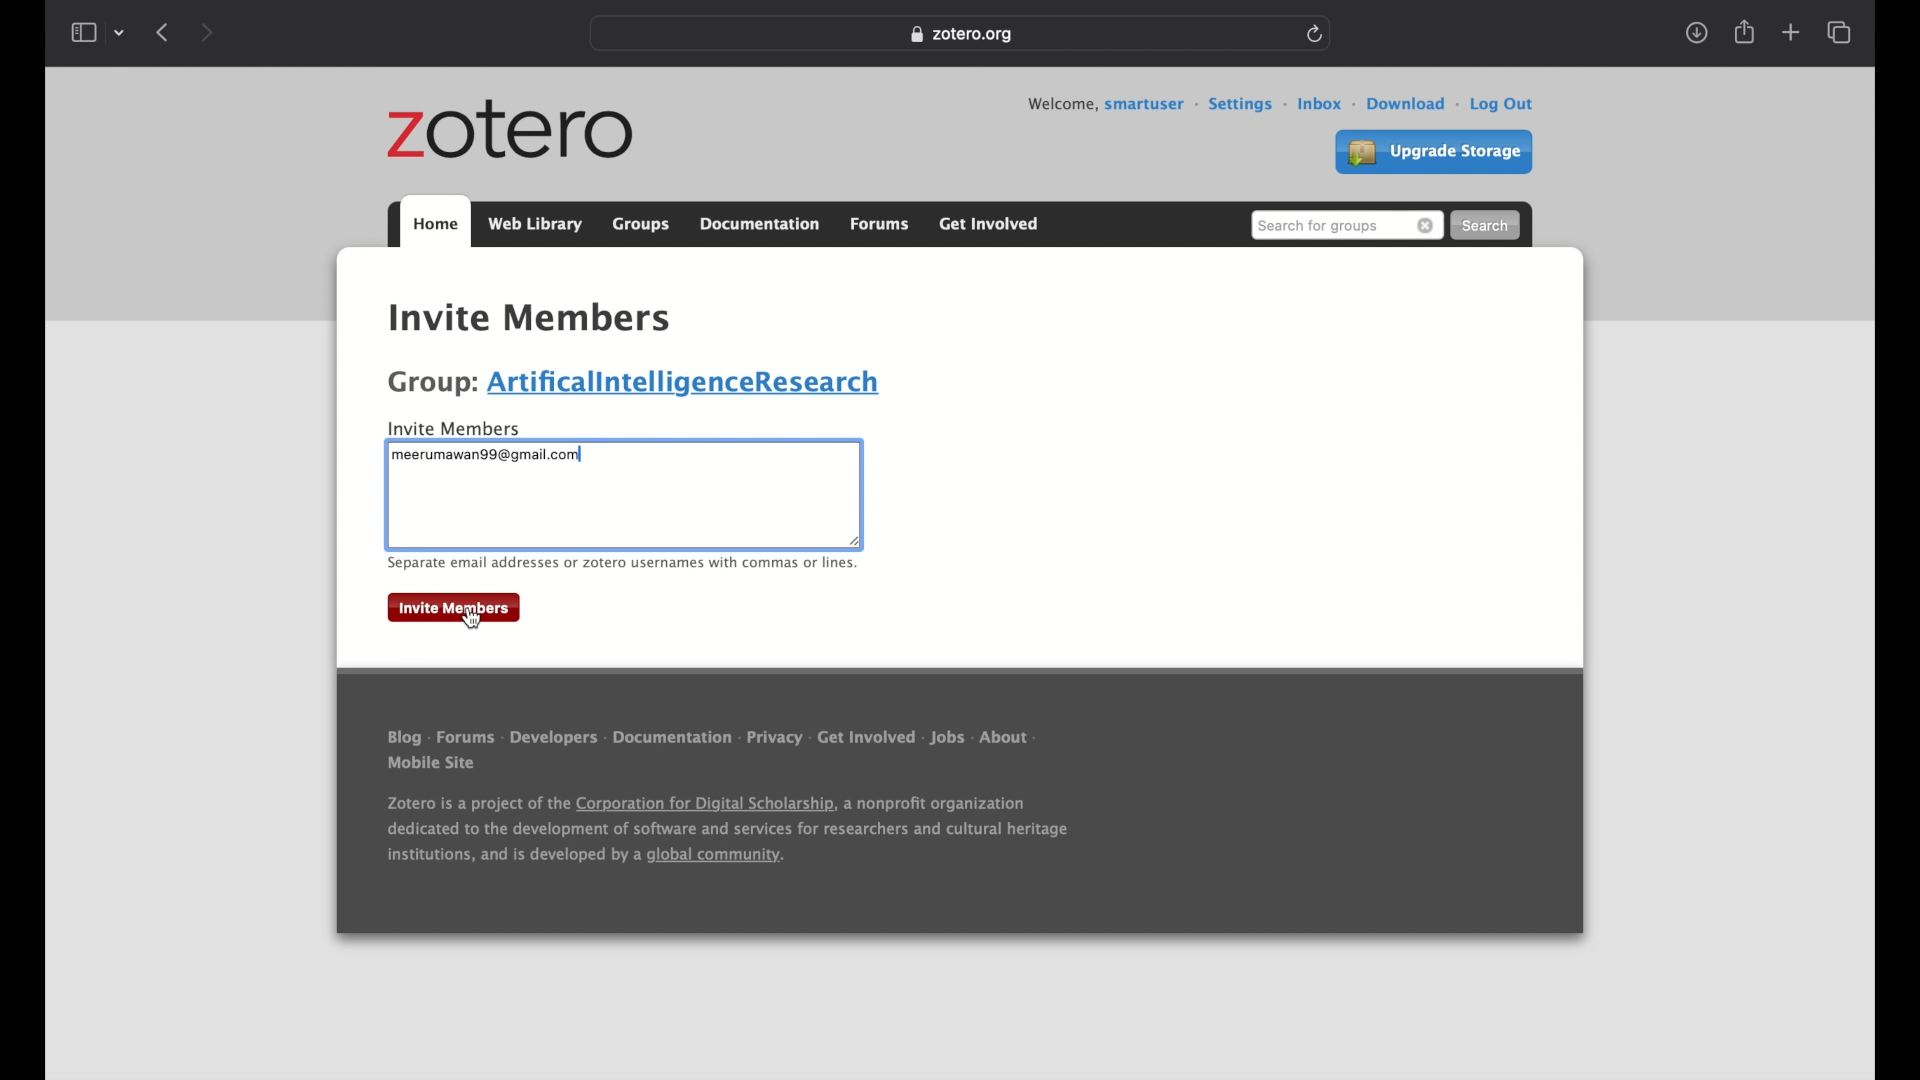 Image resolution: width=1920 pixels, height=1080 pixels. I want to click on show tab overview, so click(1841, 33).